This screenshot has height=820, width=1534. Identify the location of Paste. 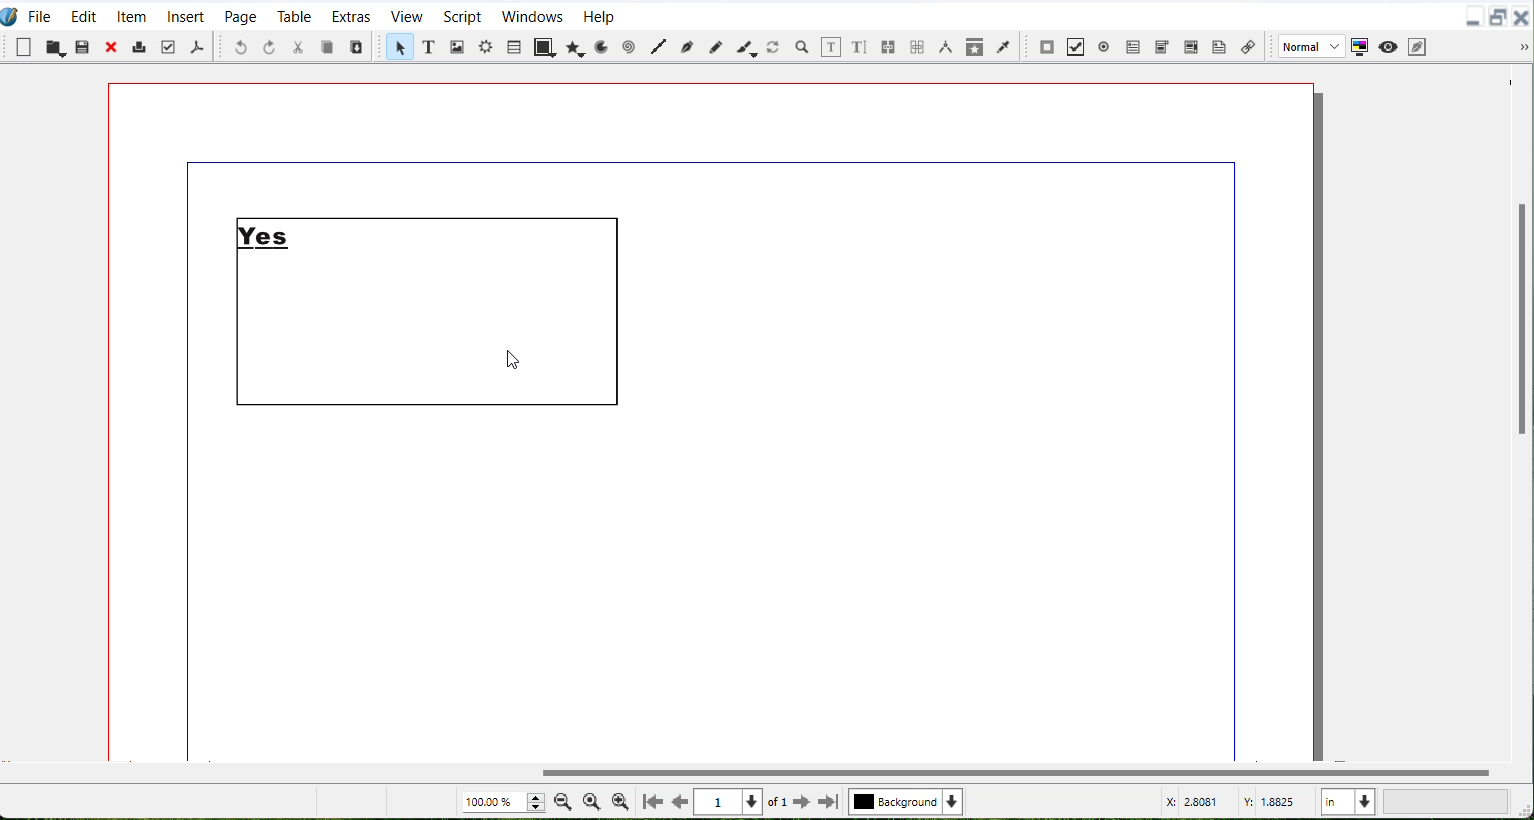
(83, 47).